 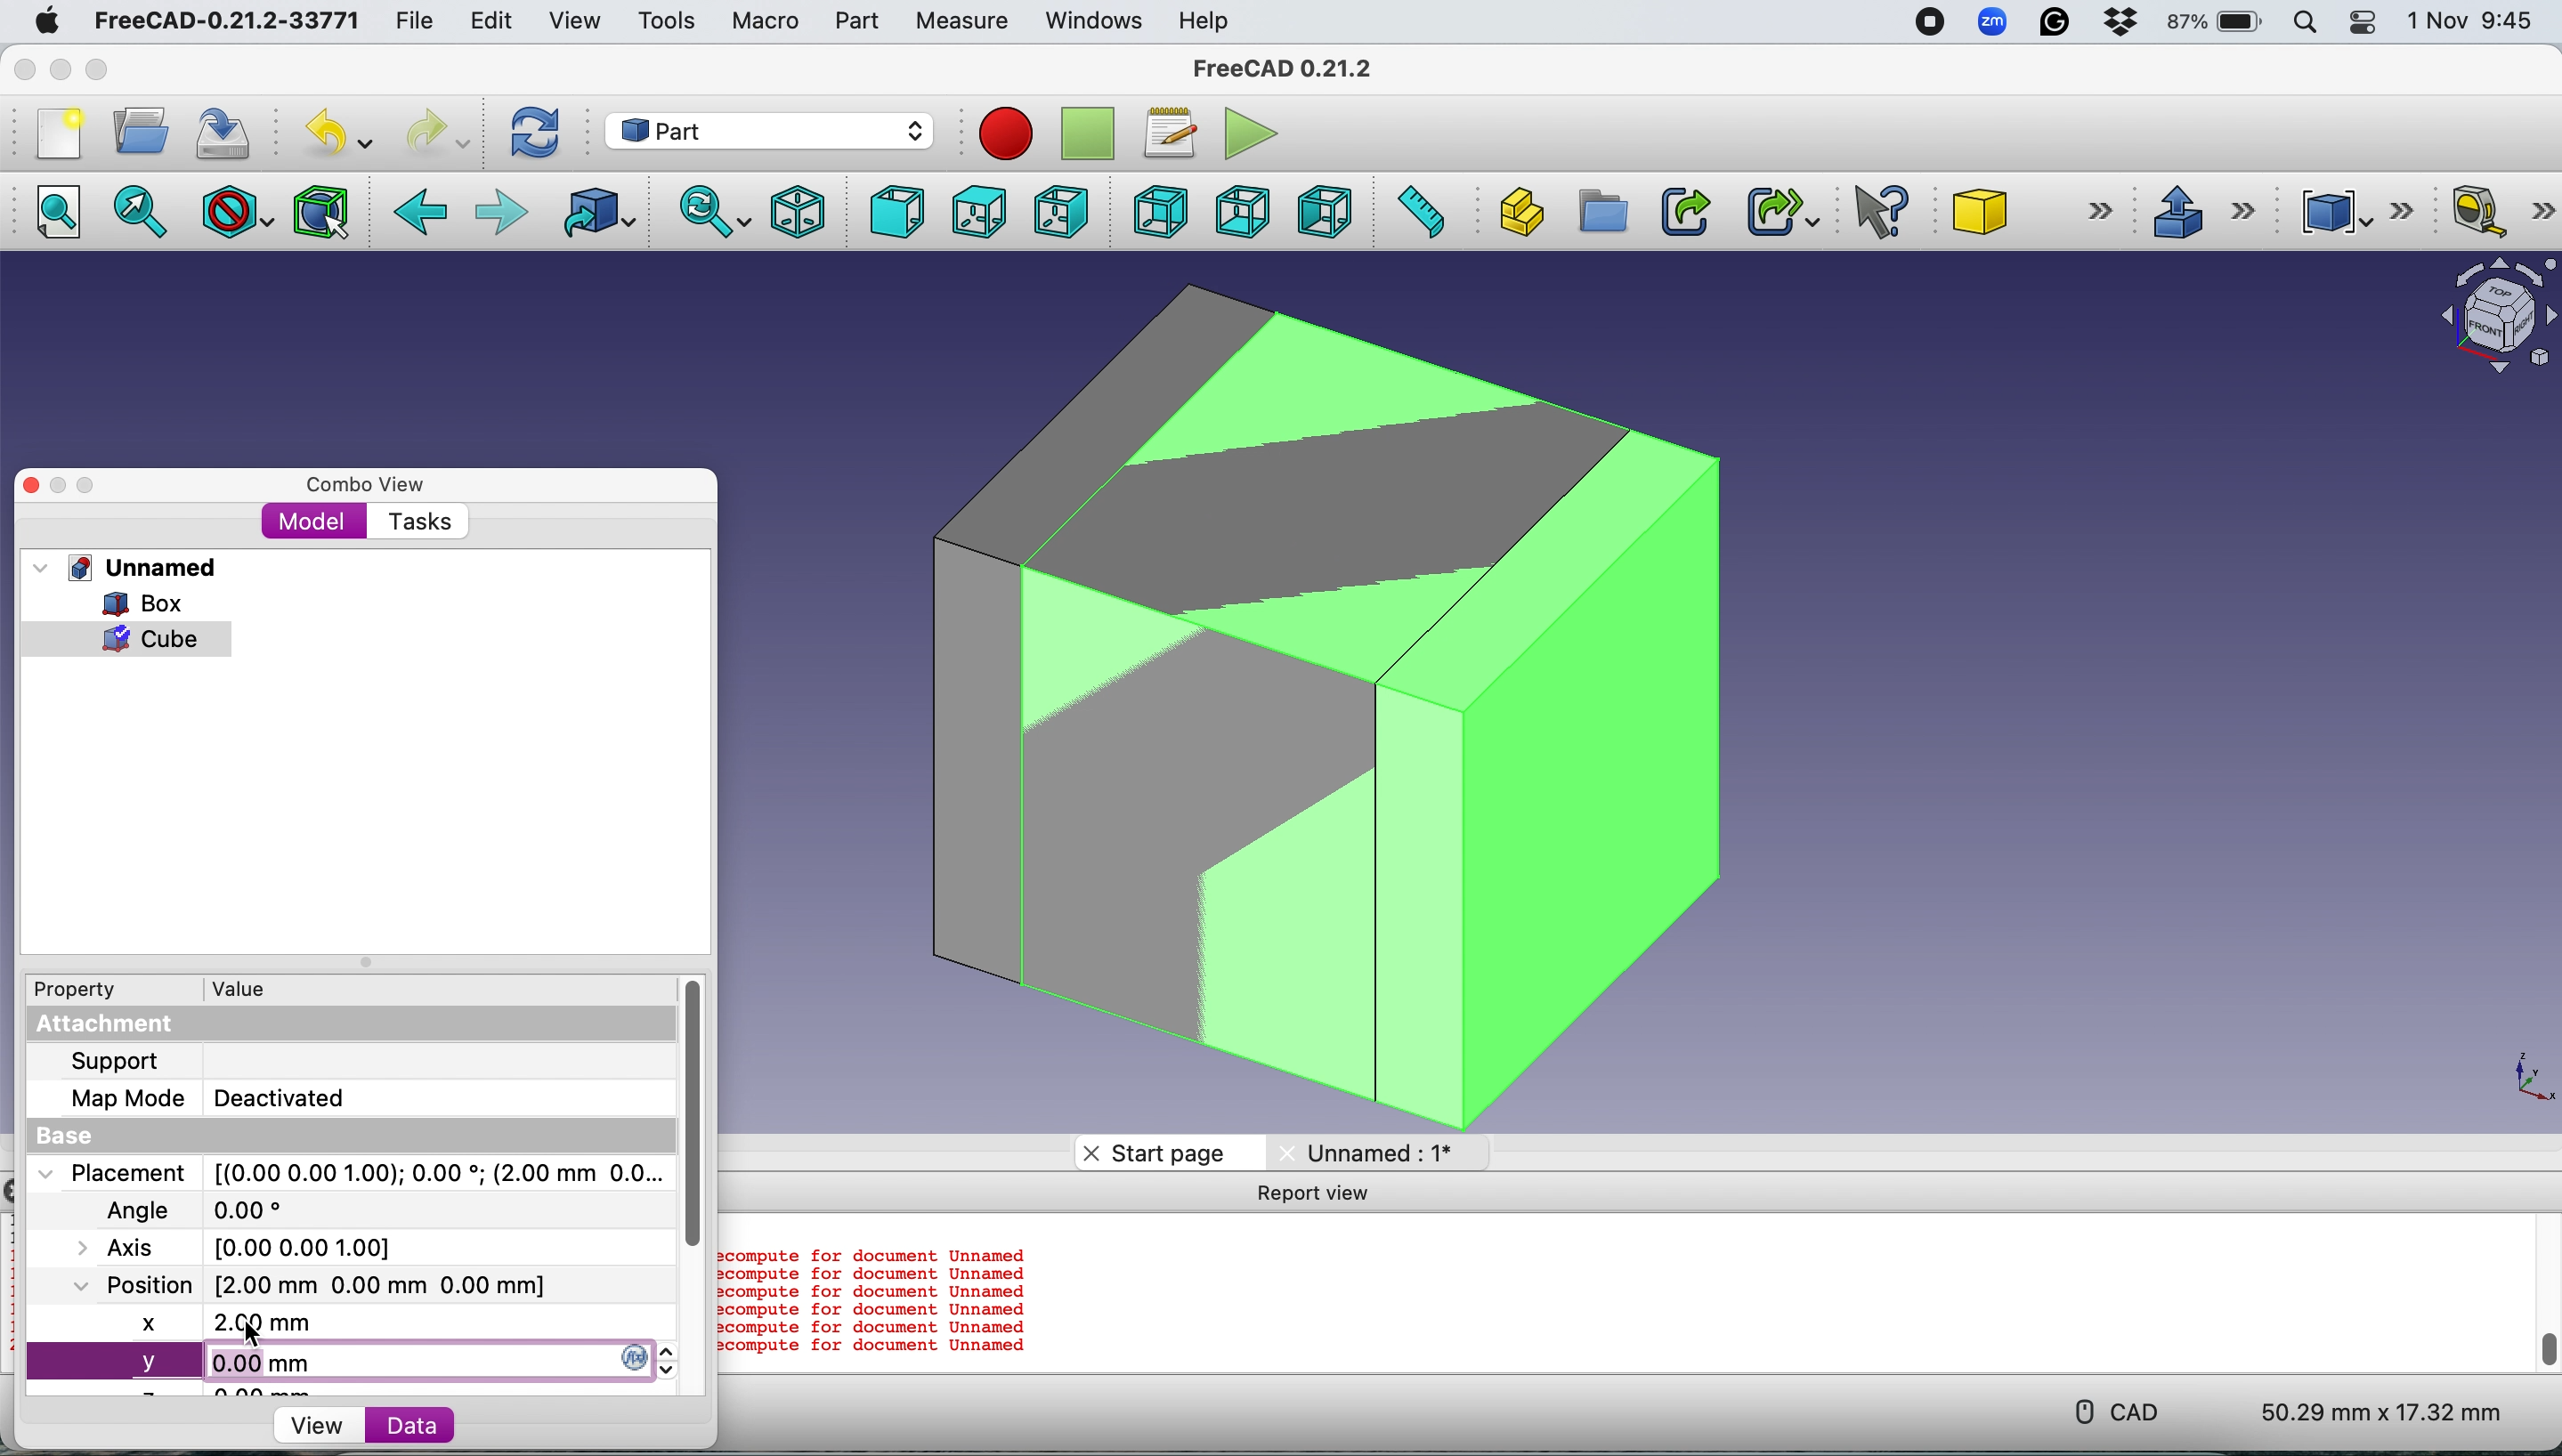 What do you see at coordinates (252, 1247) in the screenshot?
I see `Axis [0.00 0.00 0.00]` at bounding box center [252, 1247].